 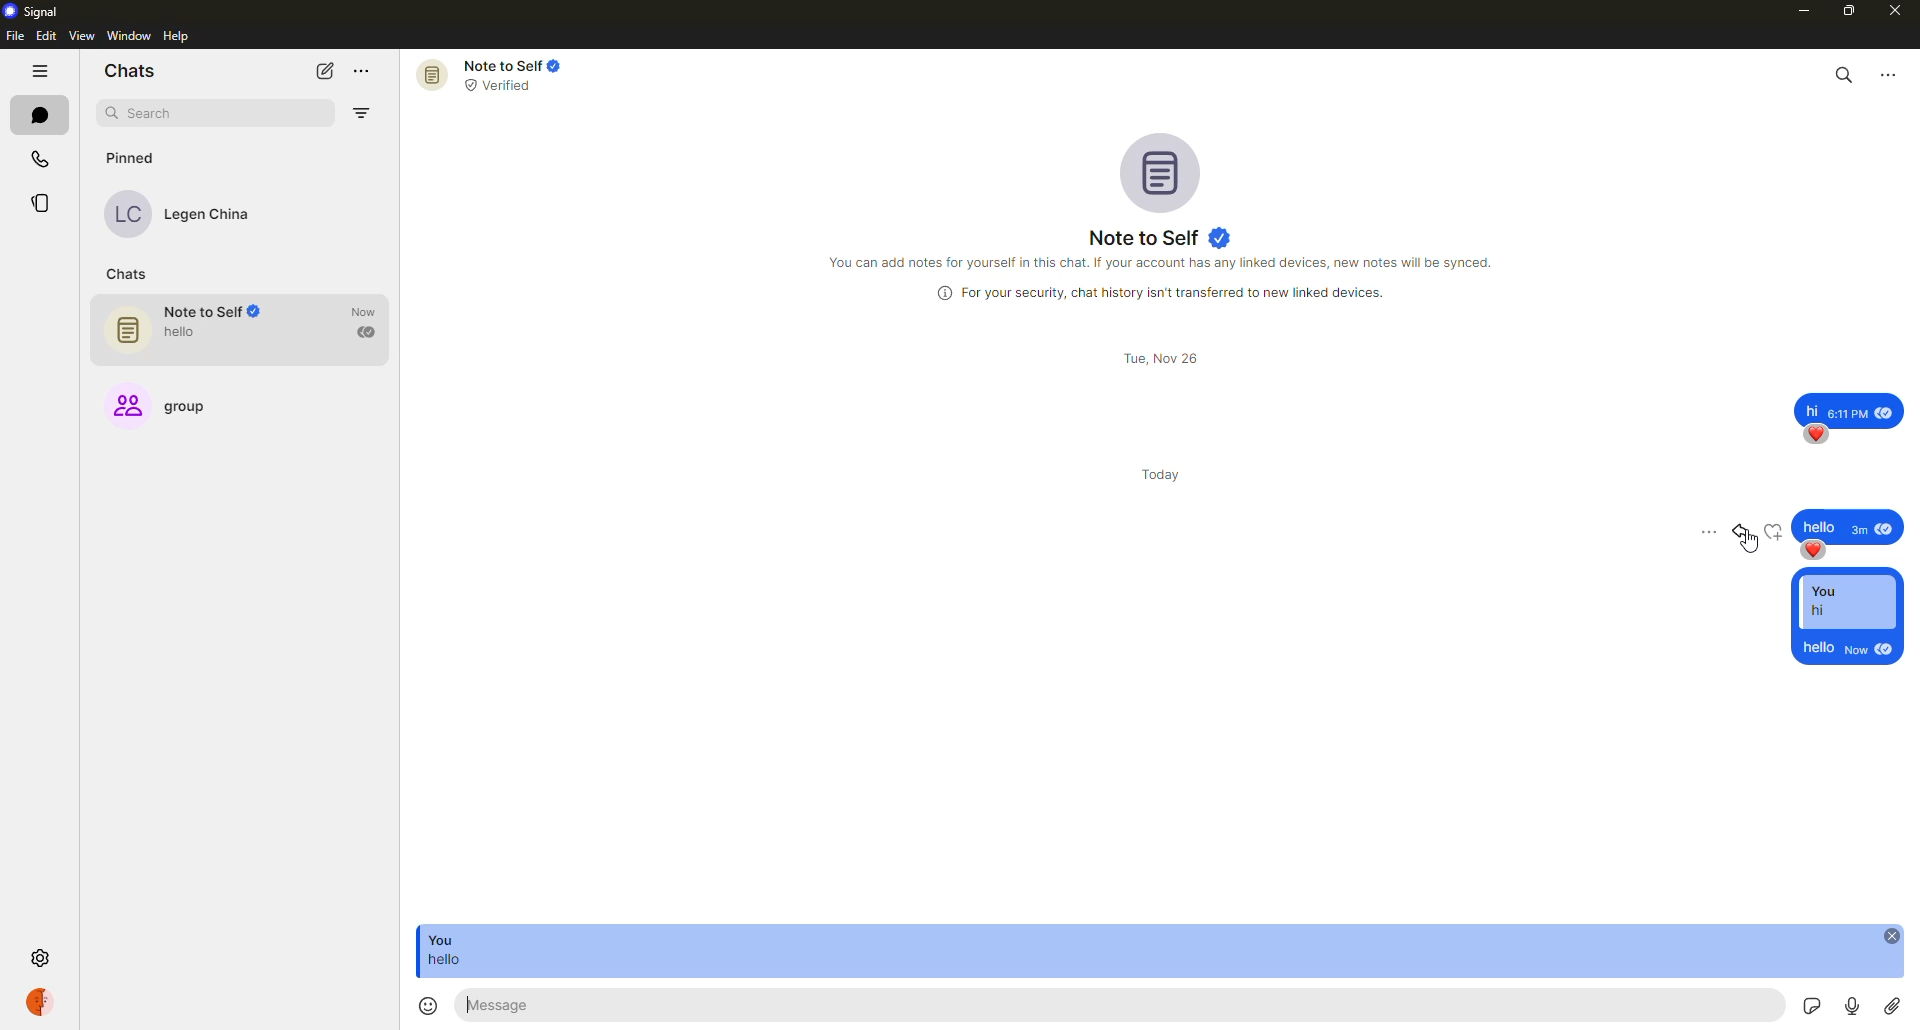 I want to click on calls, so click(x=43, y=155).